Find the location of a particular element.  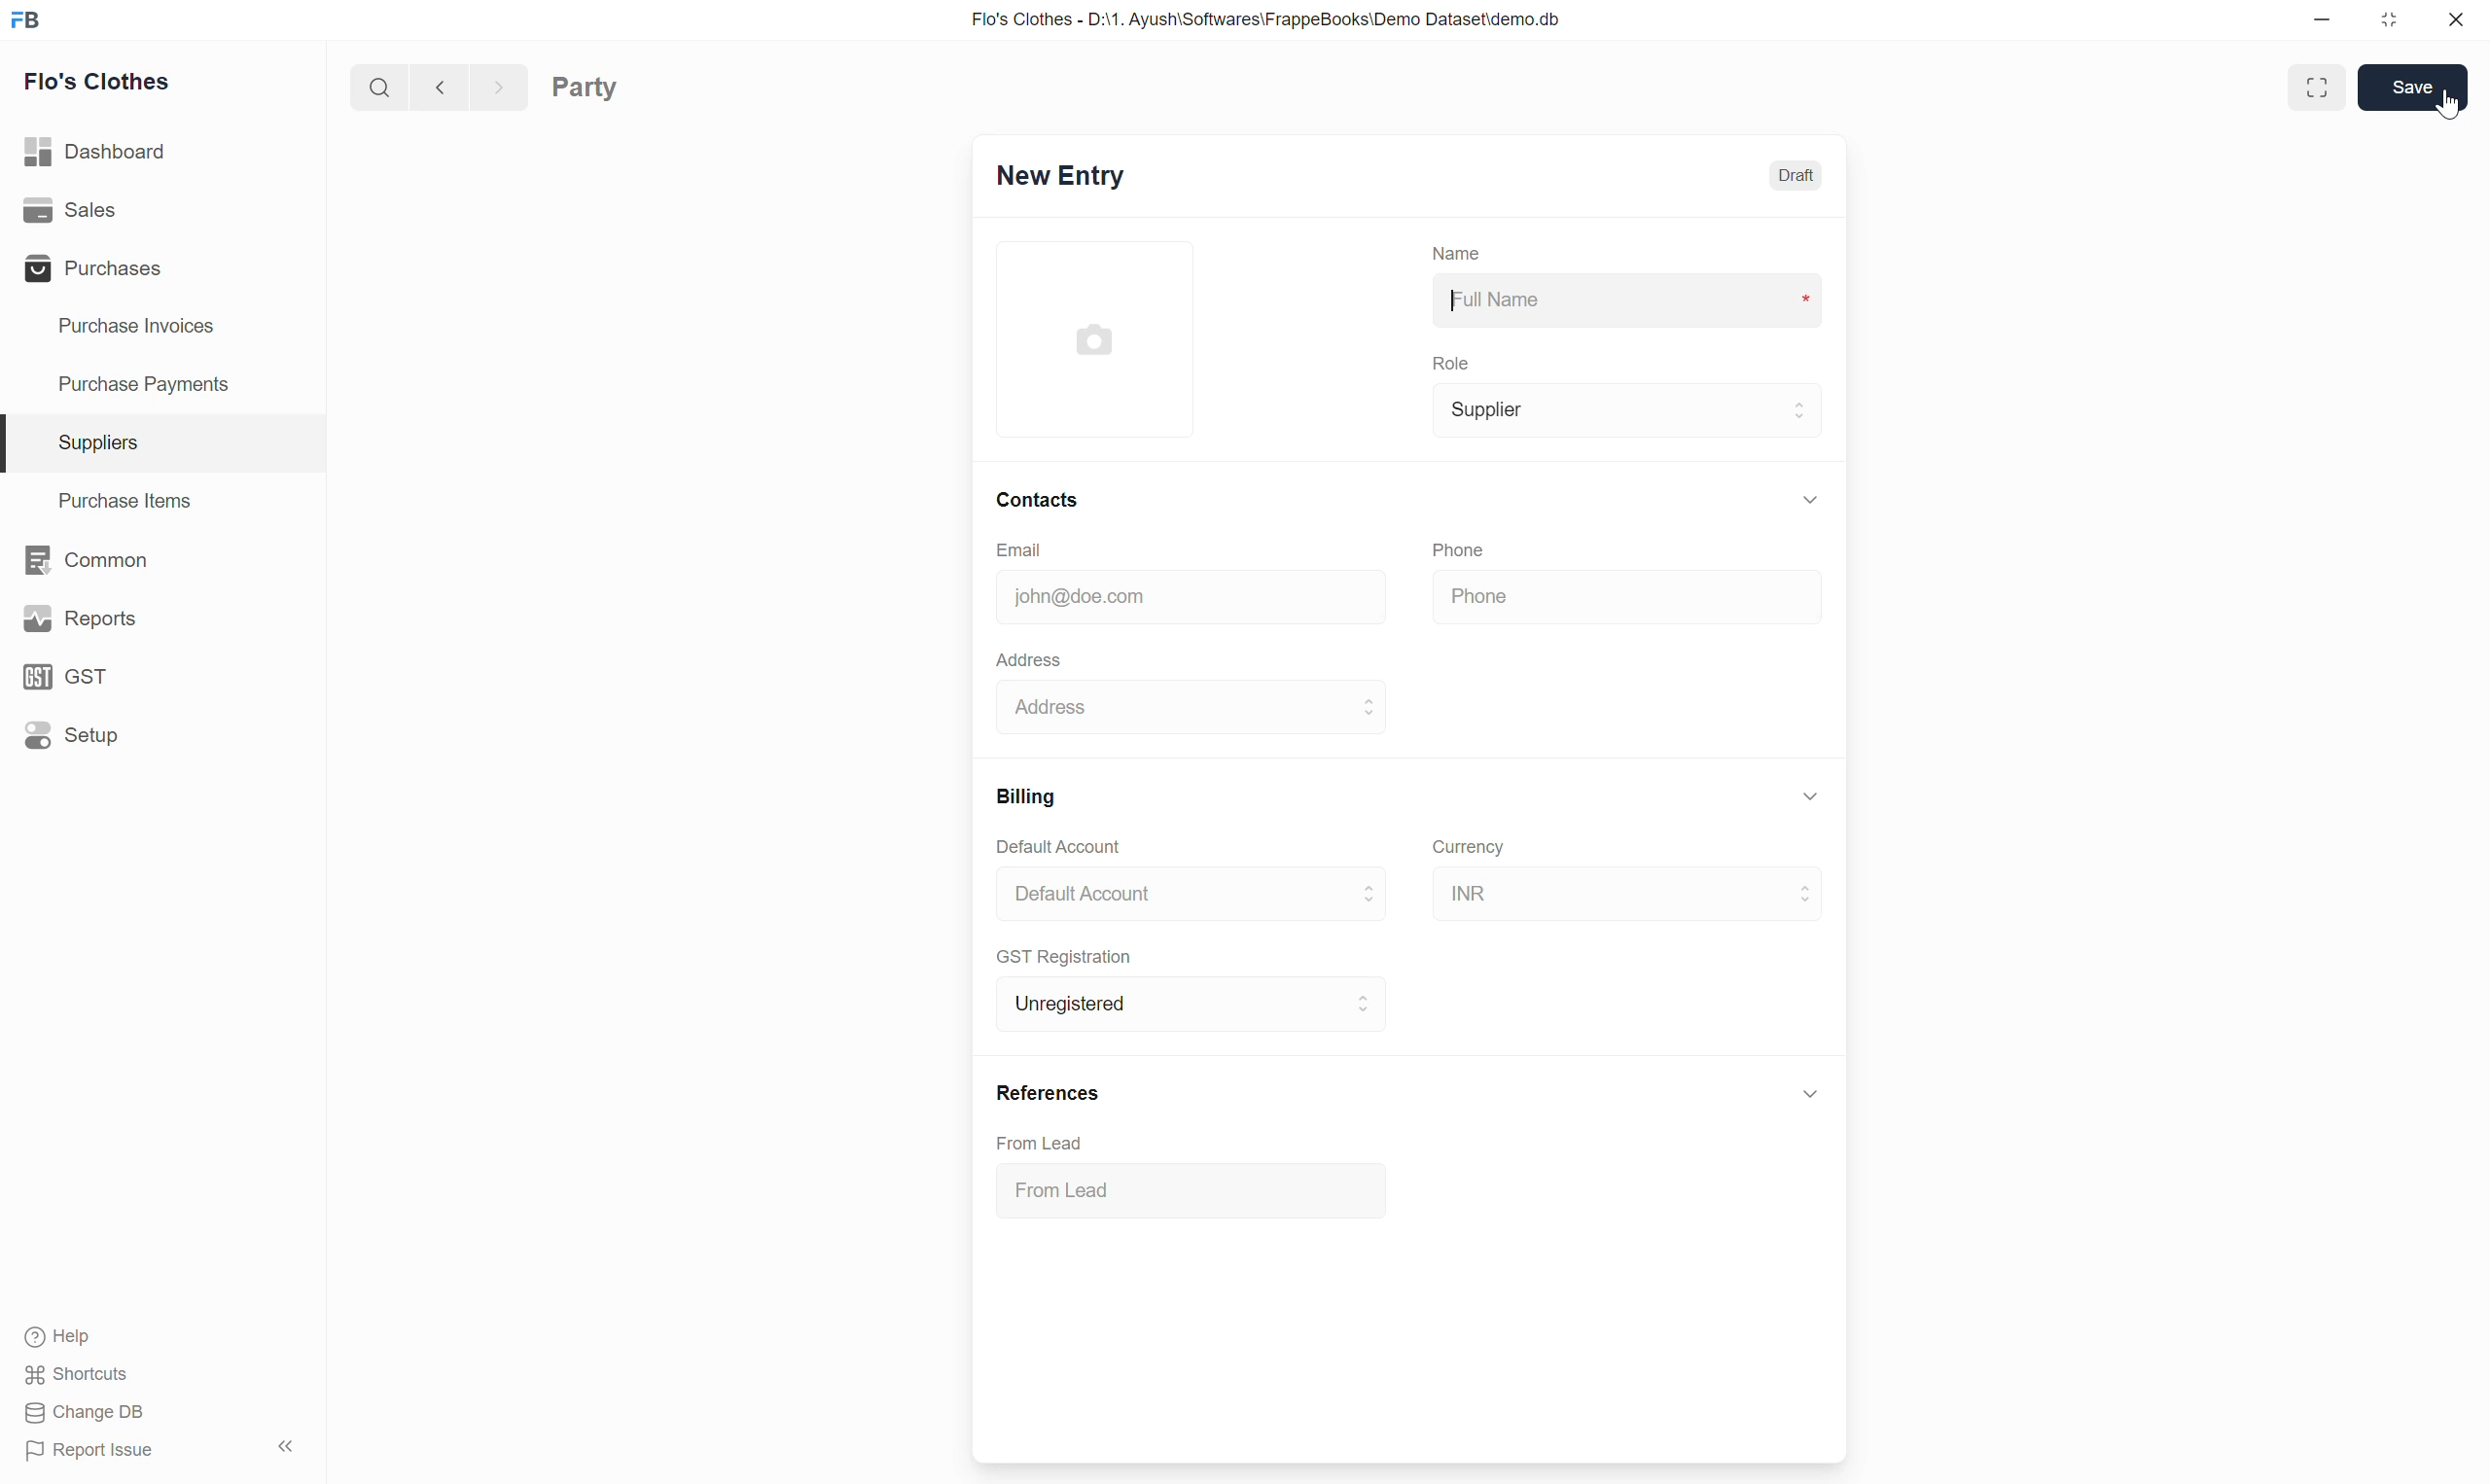

Billing is located at coordinates (1026, 797).